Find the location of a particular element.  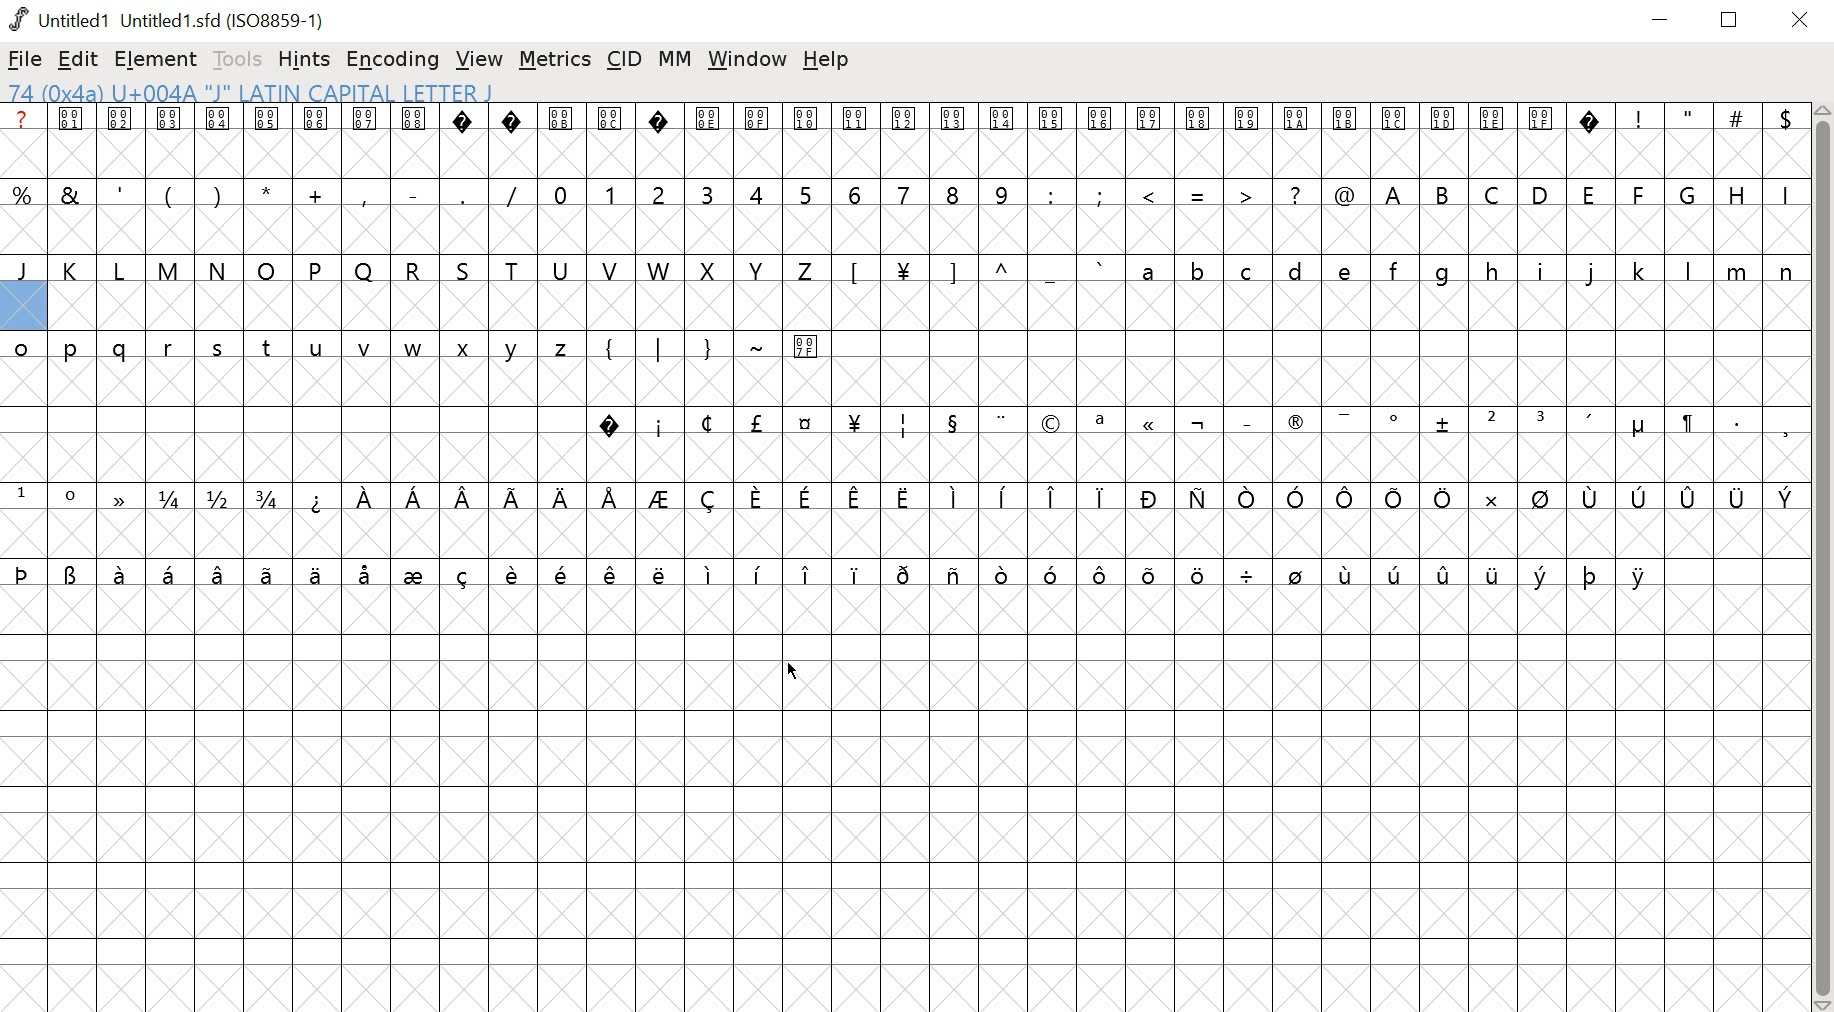

superscript numbers is located at coordinates (47, 495).